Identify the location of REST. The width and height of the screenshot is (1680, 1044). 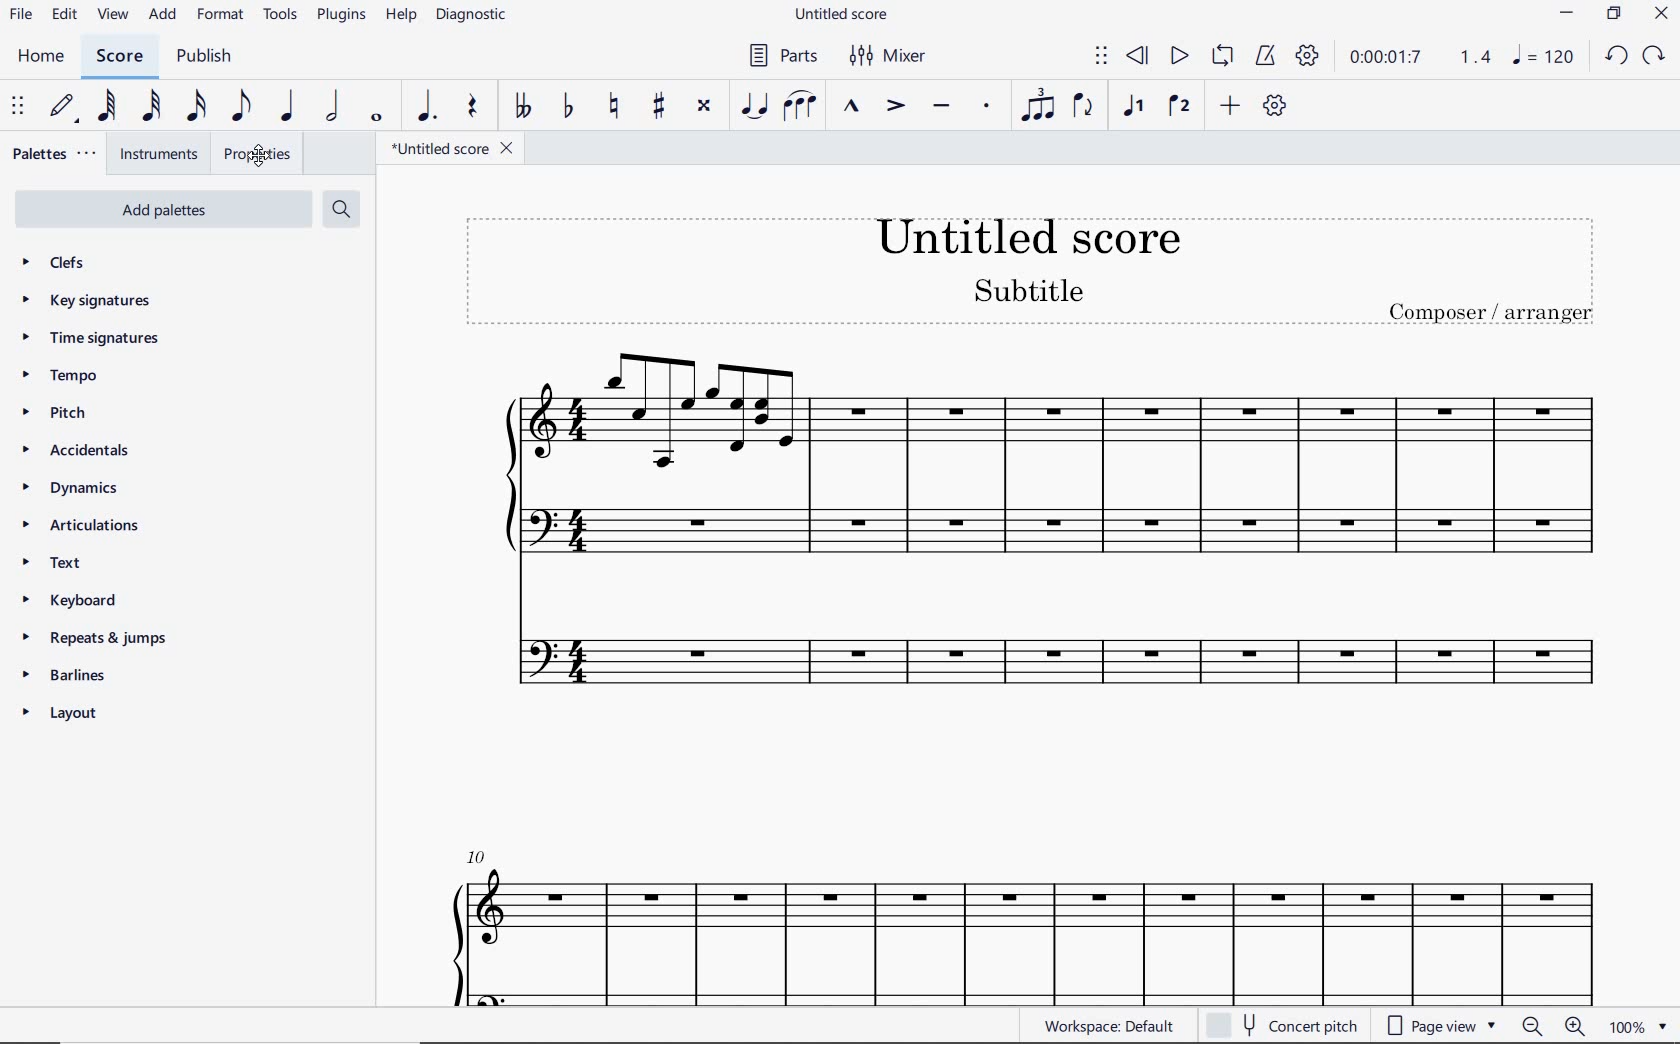
(472, 107).